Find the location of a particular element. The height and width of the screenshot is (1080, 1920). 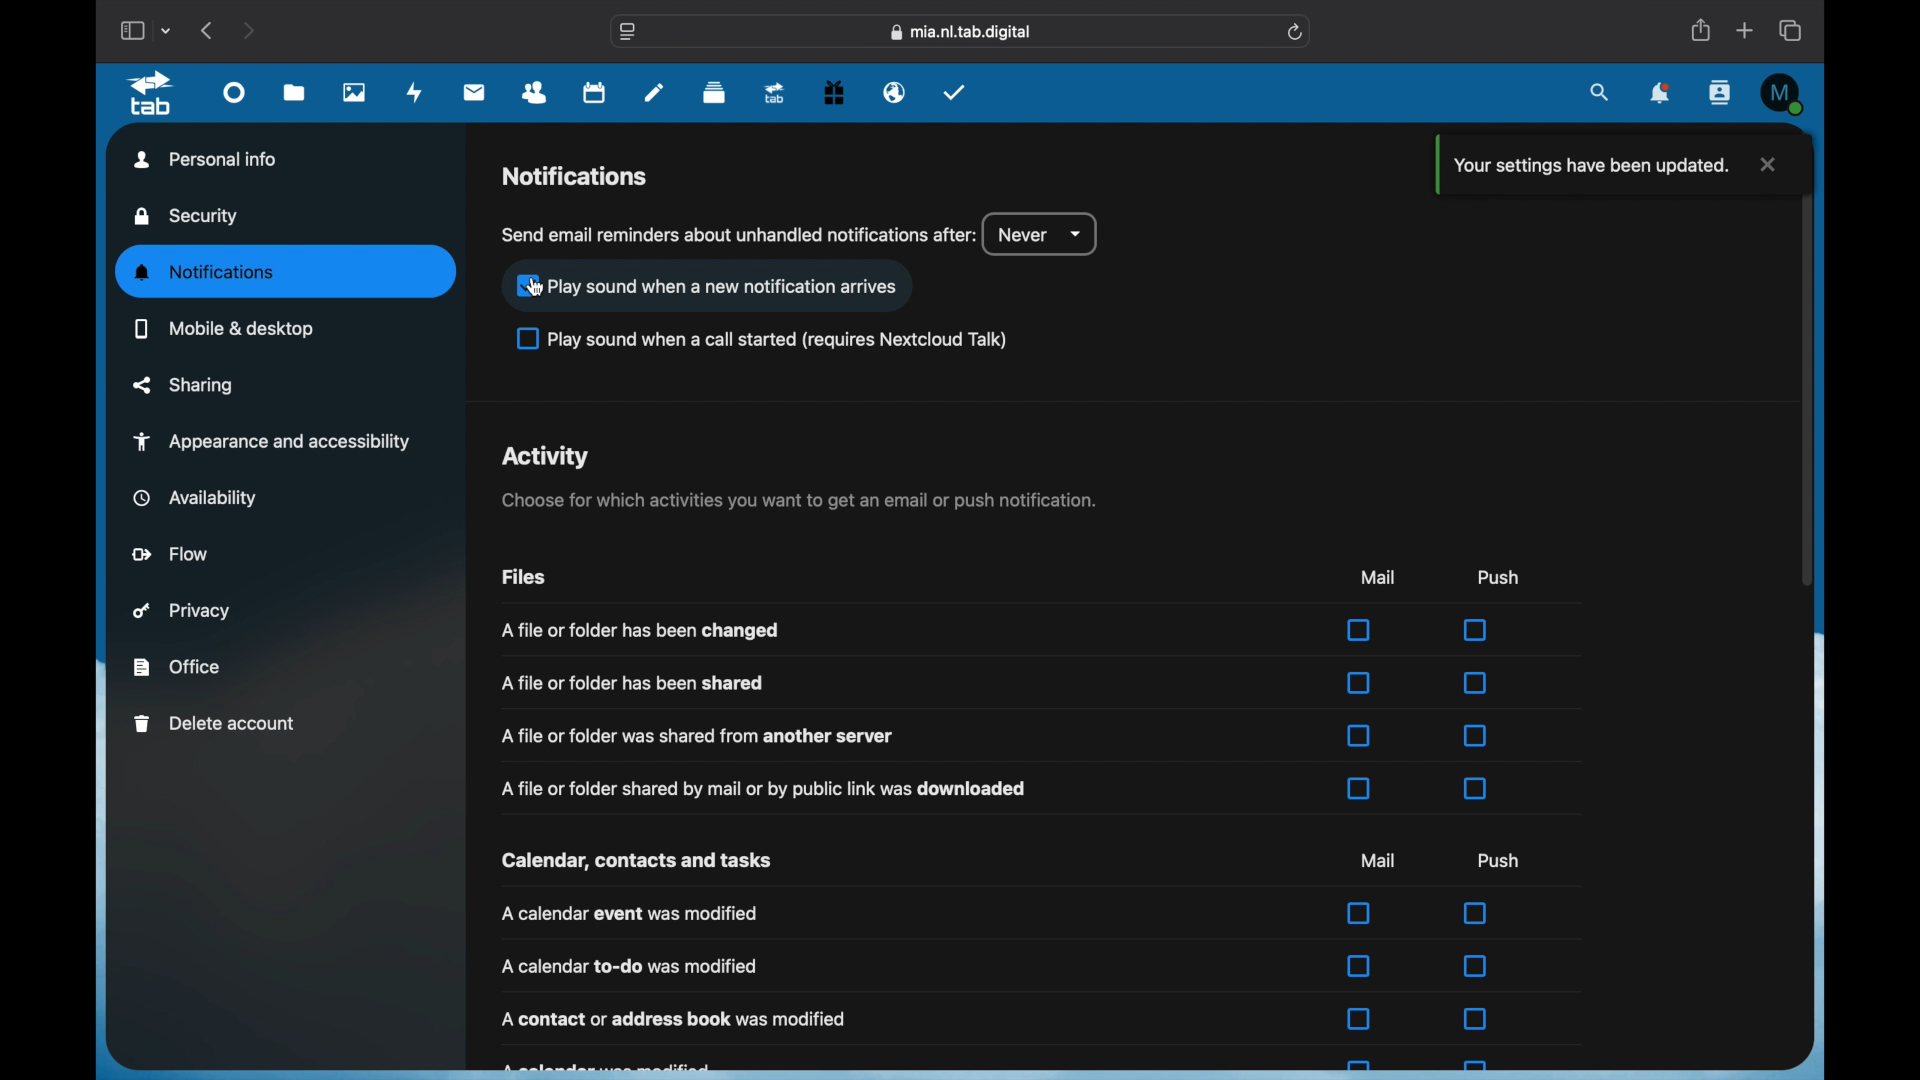

files is located at coordinates (295, 94).